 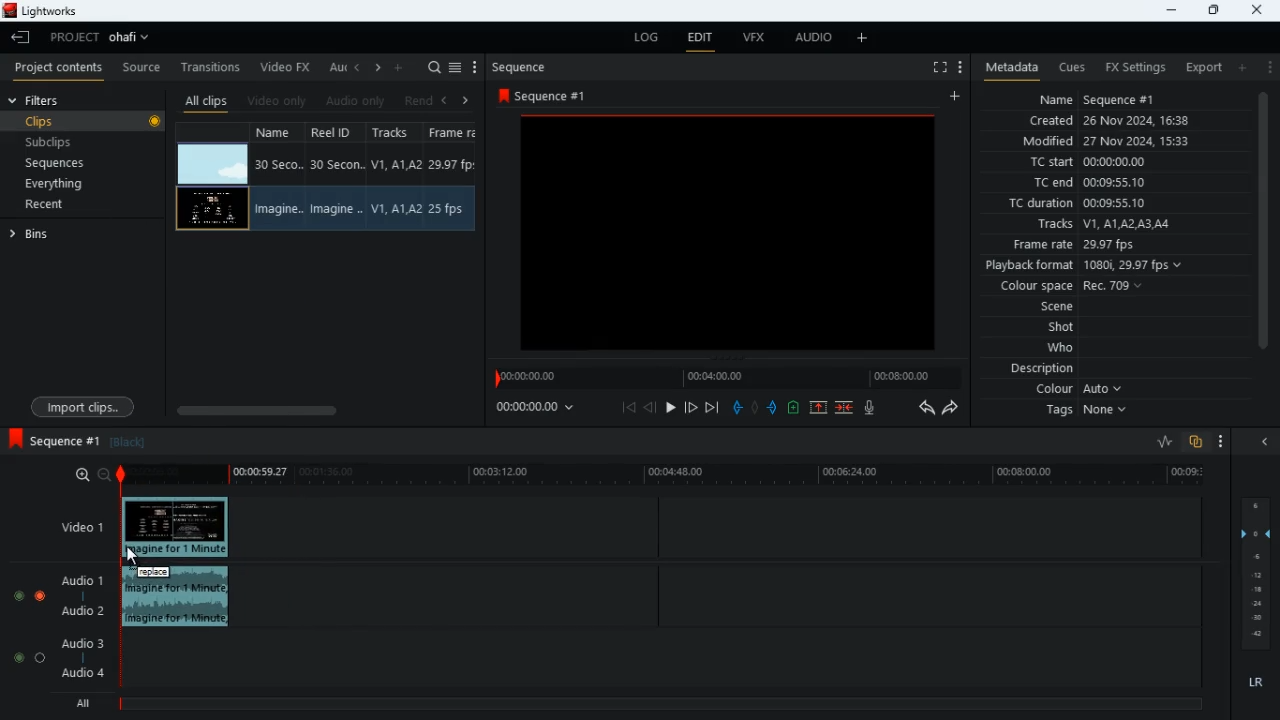 I want to click on Reel ID, so click(x=338, y=165).